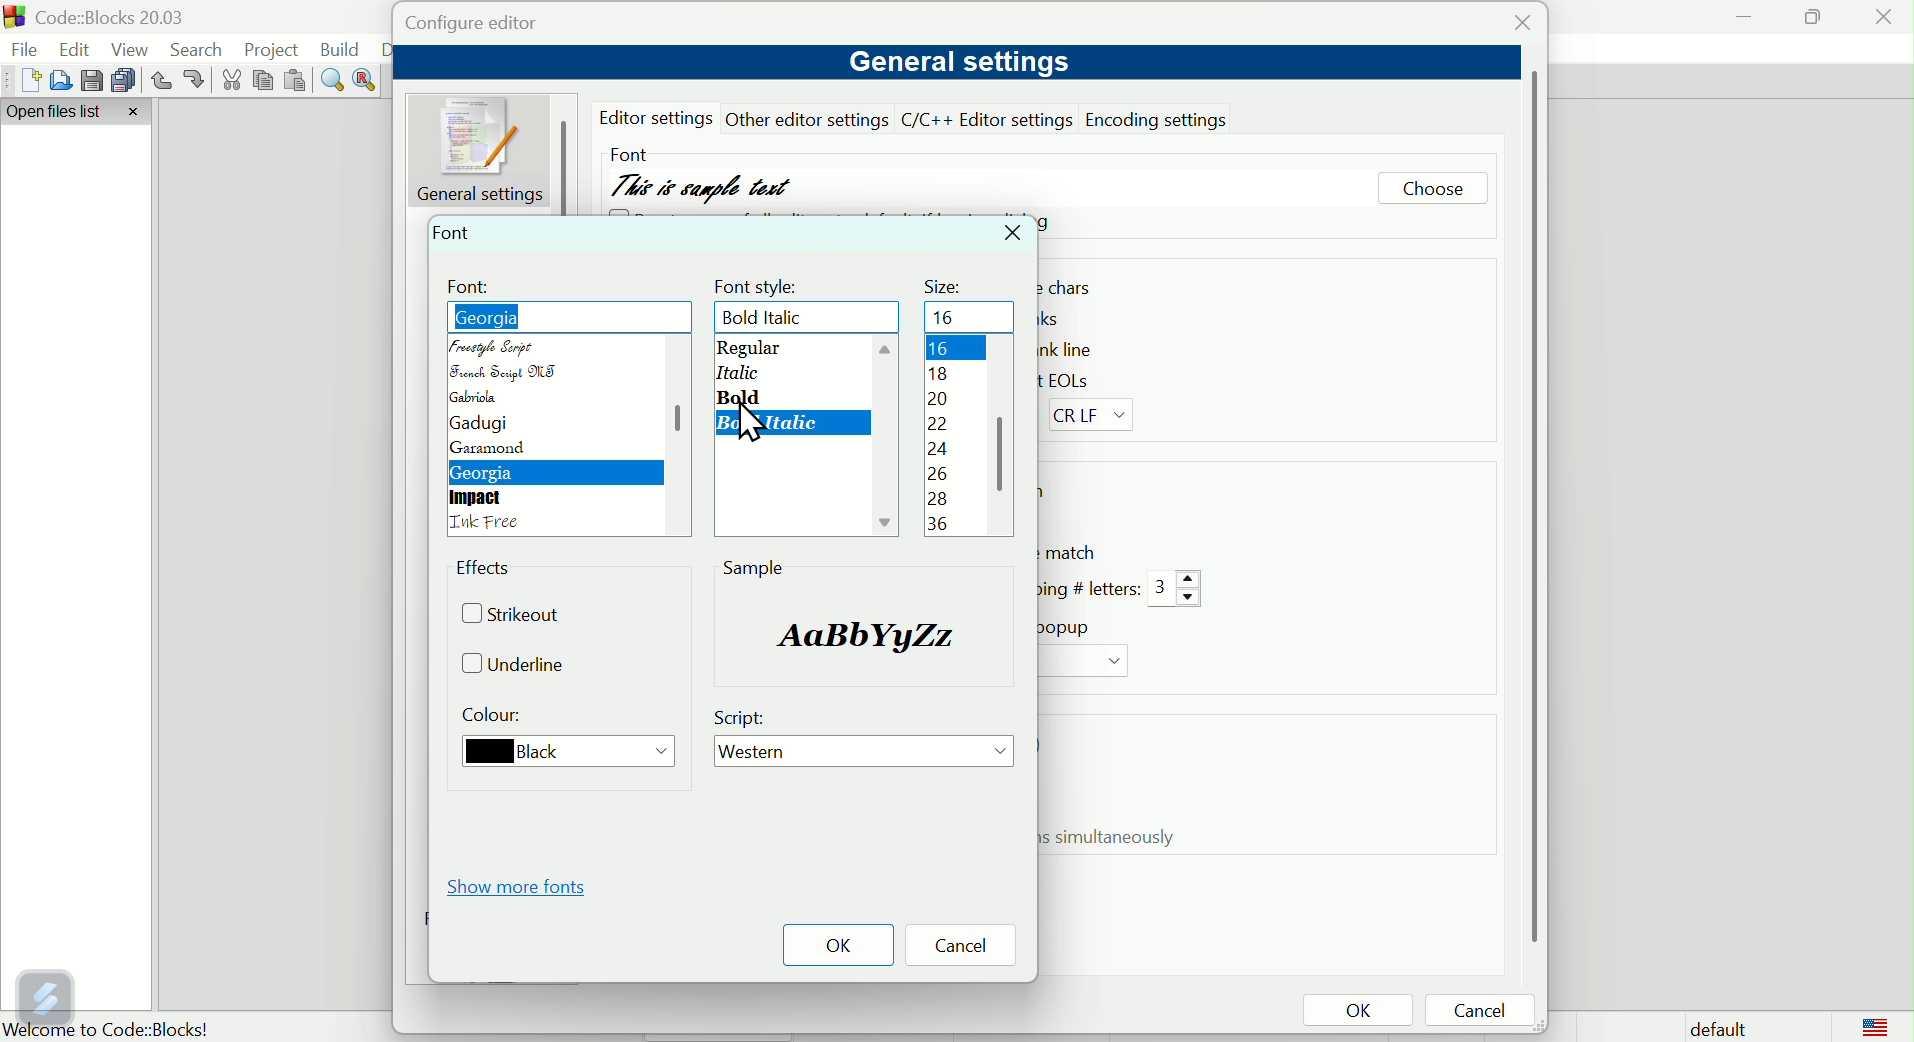 Image resolution: width=1914 pixels, height=1042 pixels. Describe the element at coordinates (1177, 590) in the screenshot. I see `3` at that location.